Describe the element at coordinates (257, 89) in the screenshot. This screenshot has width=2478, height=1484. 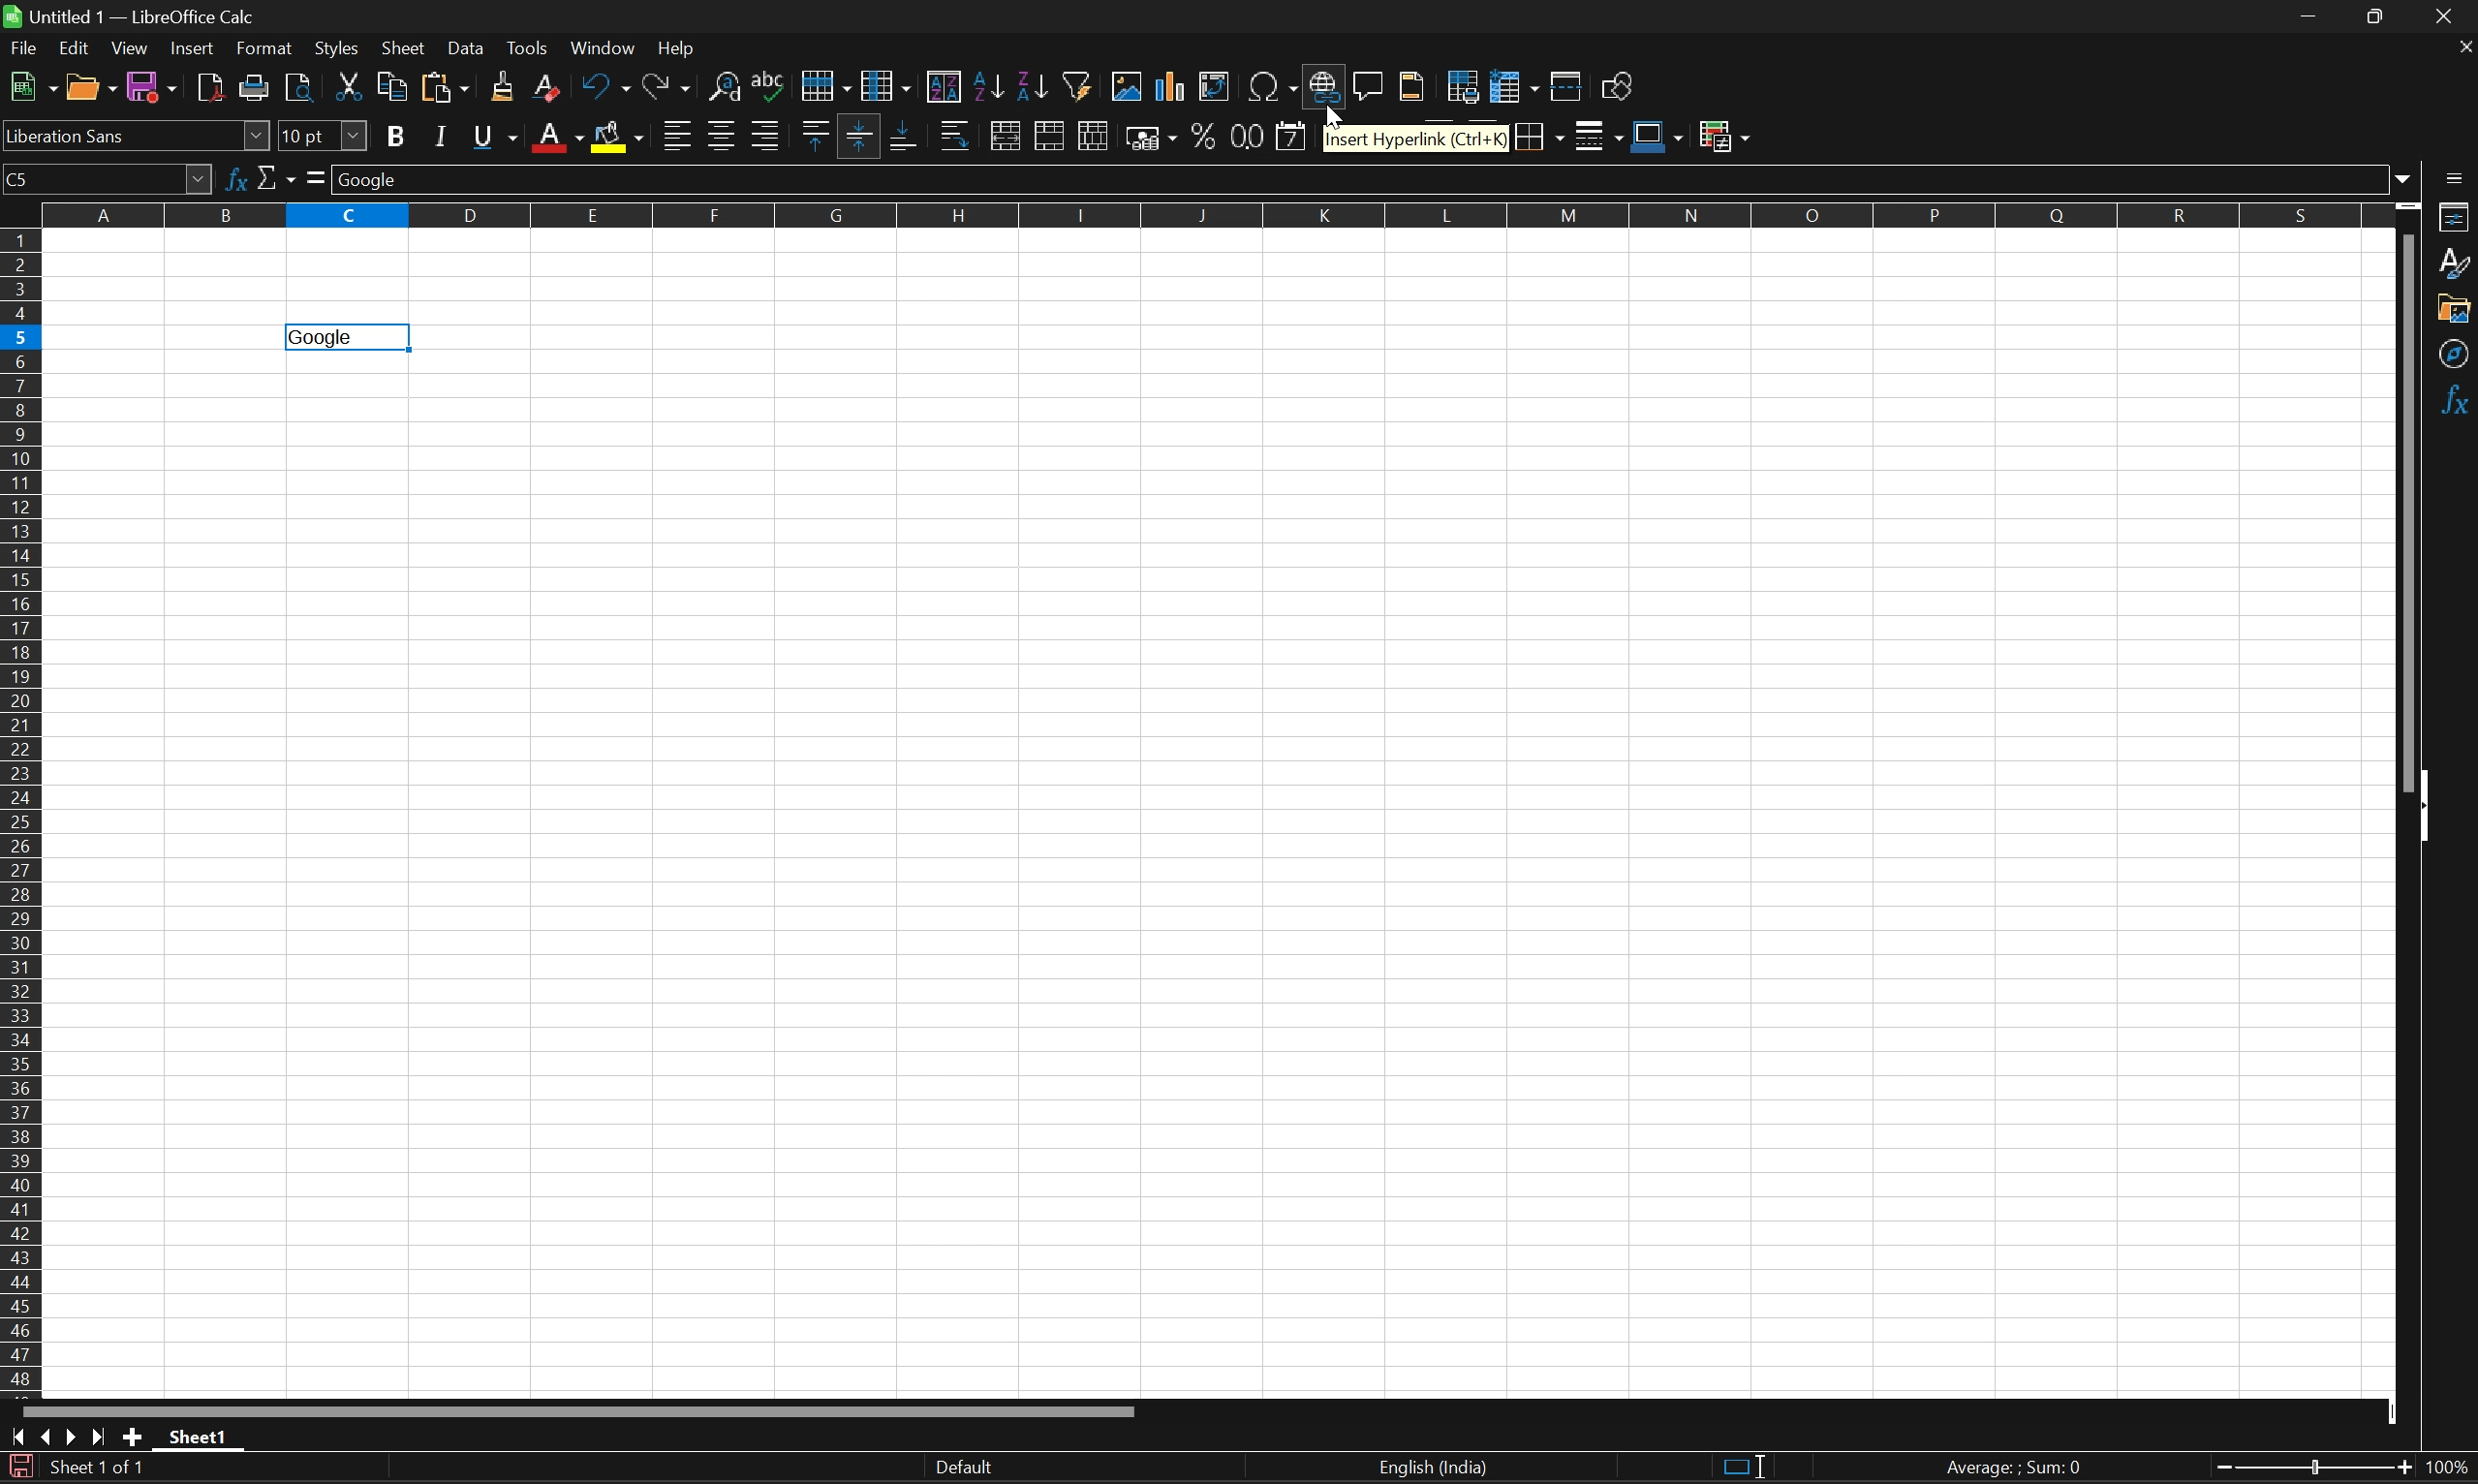
I see `Print` at that location.